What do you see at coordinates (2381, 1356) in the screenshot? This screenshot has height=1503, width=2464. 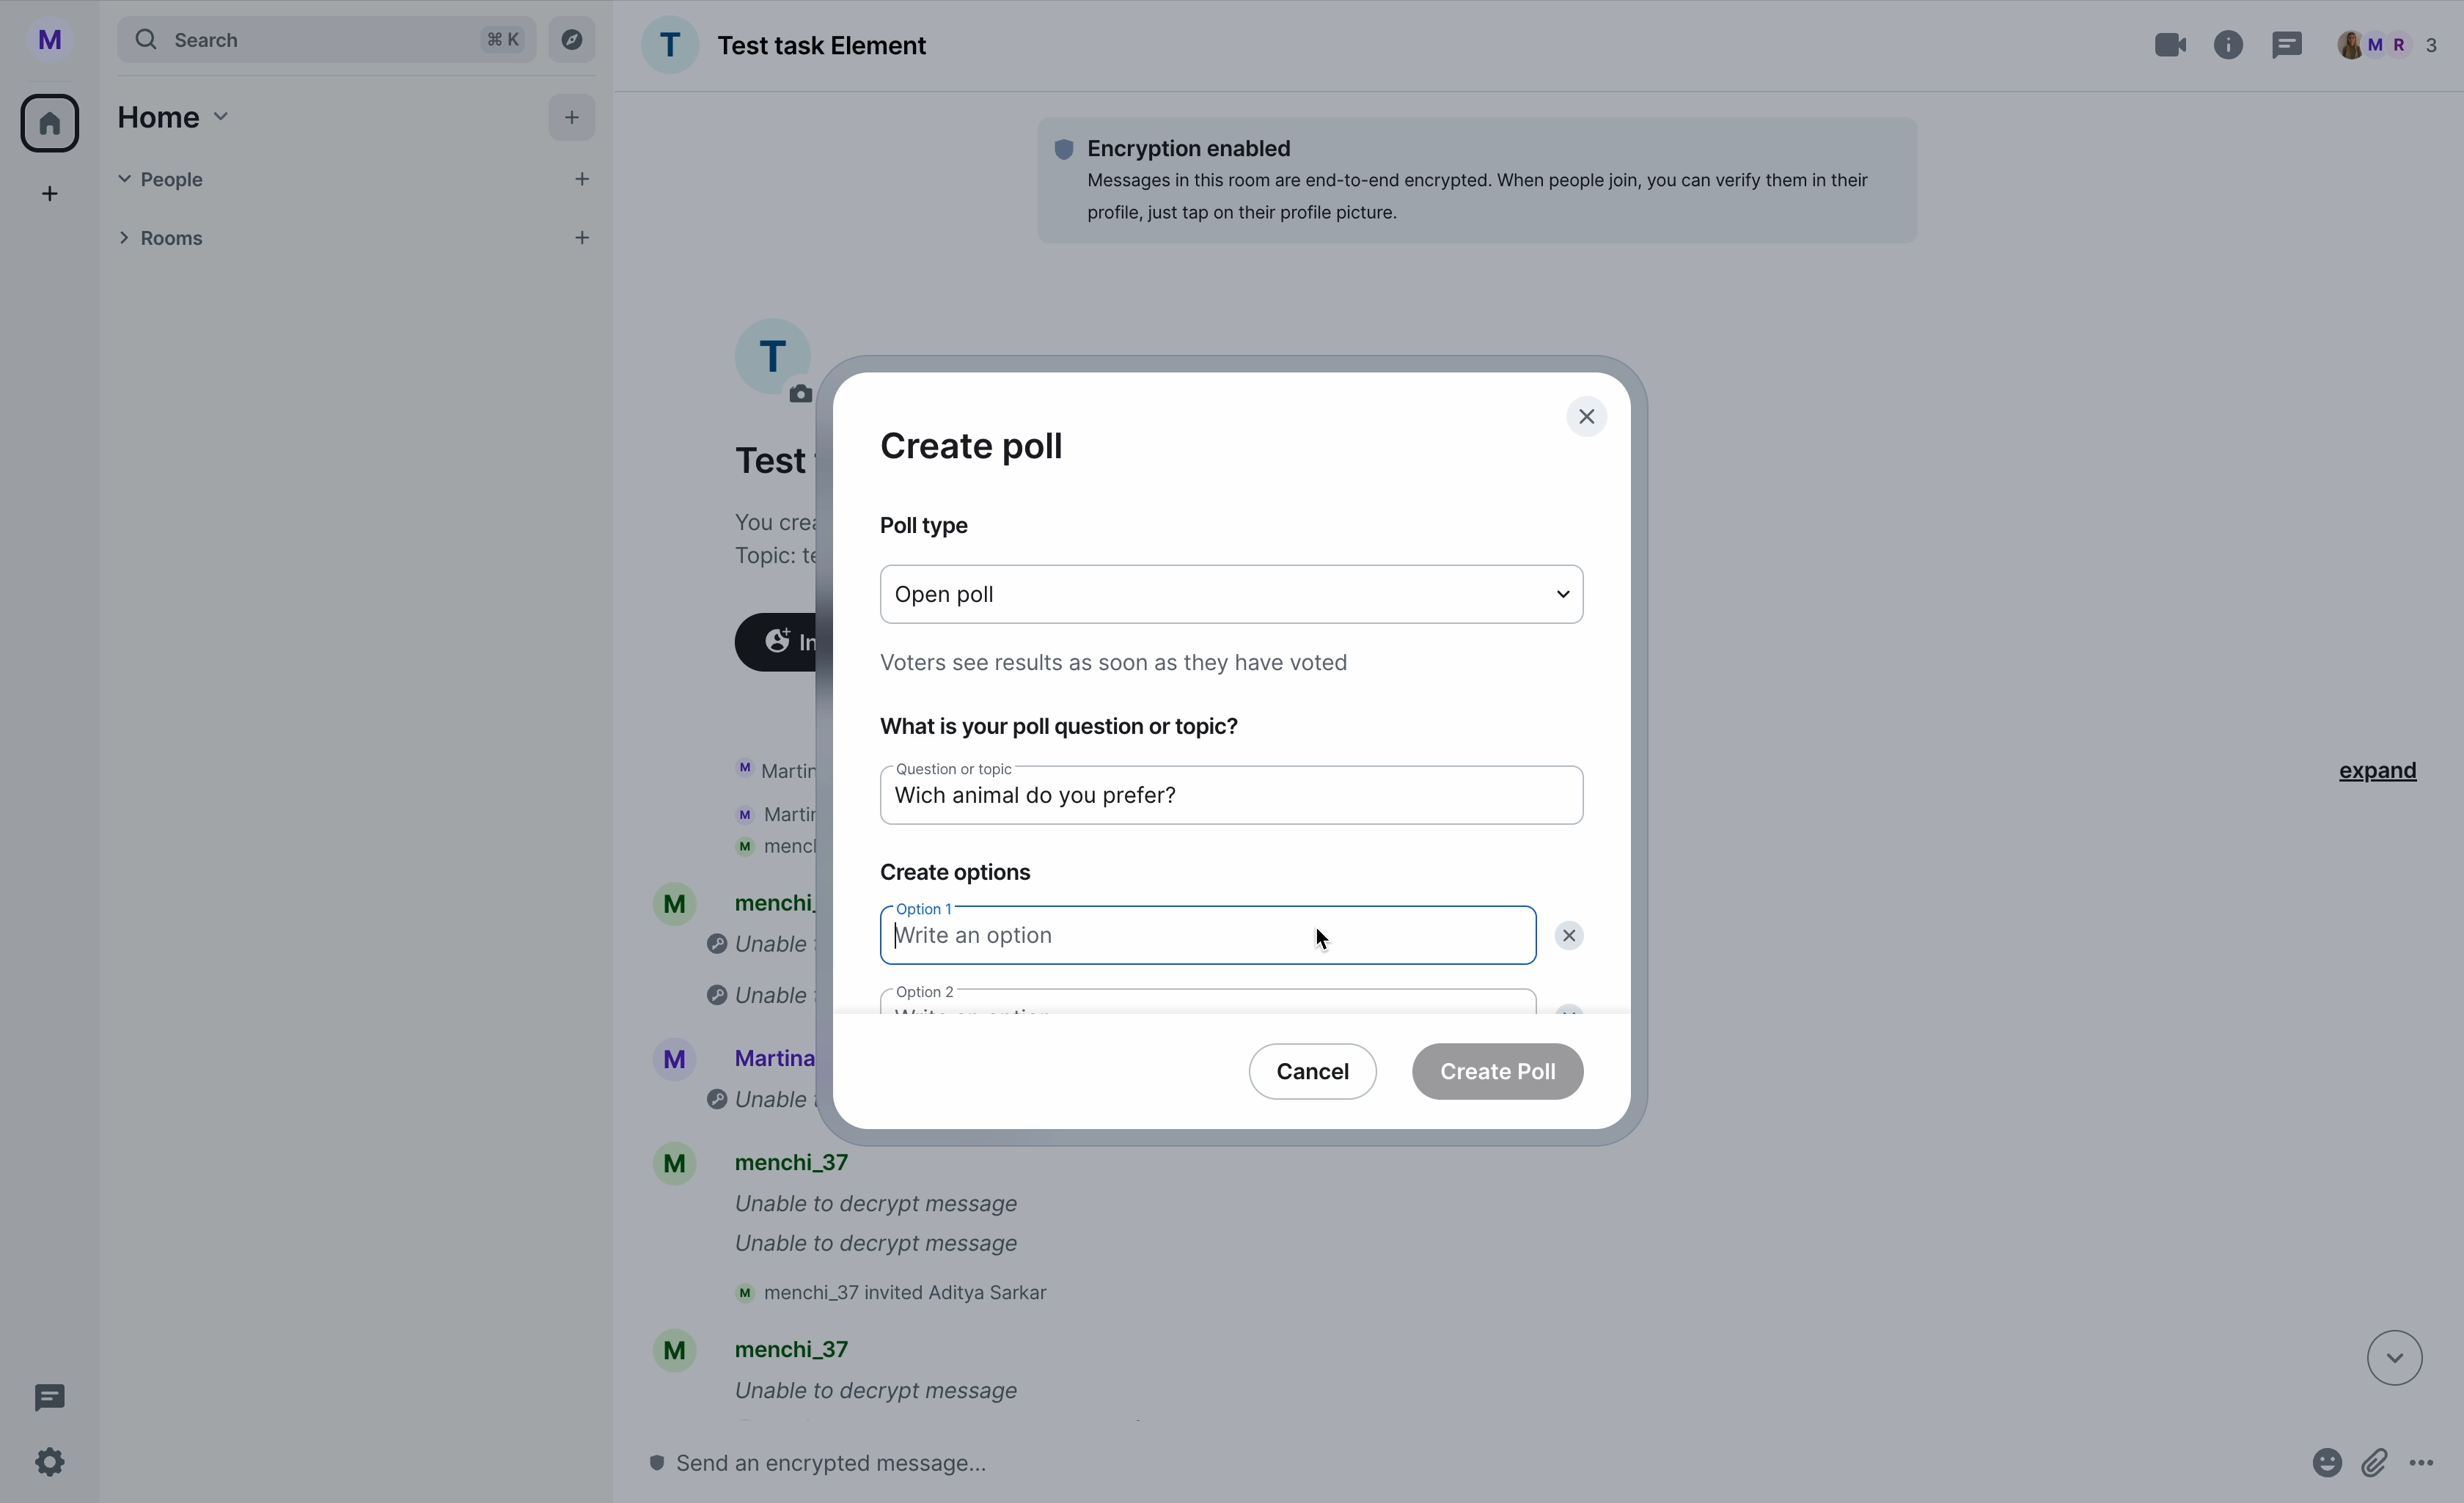 I see `down arrow` at bounding box center [2381, 1356].